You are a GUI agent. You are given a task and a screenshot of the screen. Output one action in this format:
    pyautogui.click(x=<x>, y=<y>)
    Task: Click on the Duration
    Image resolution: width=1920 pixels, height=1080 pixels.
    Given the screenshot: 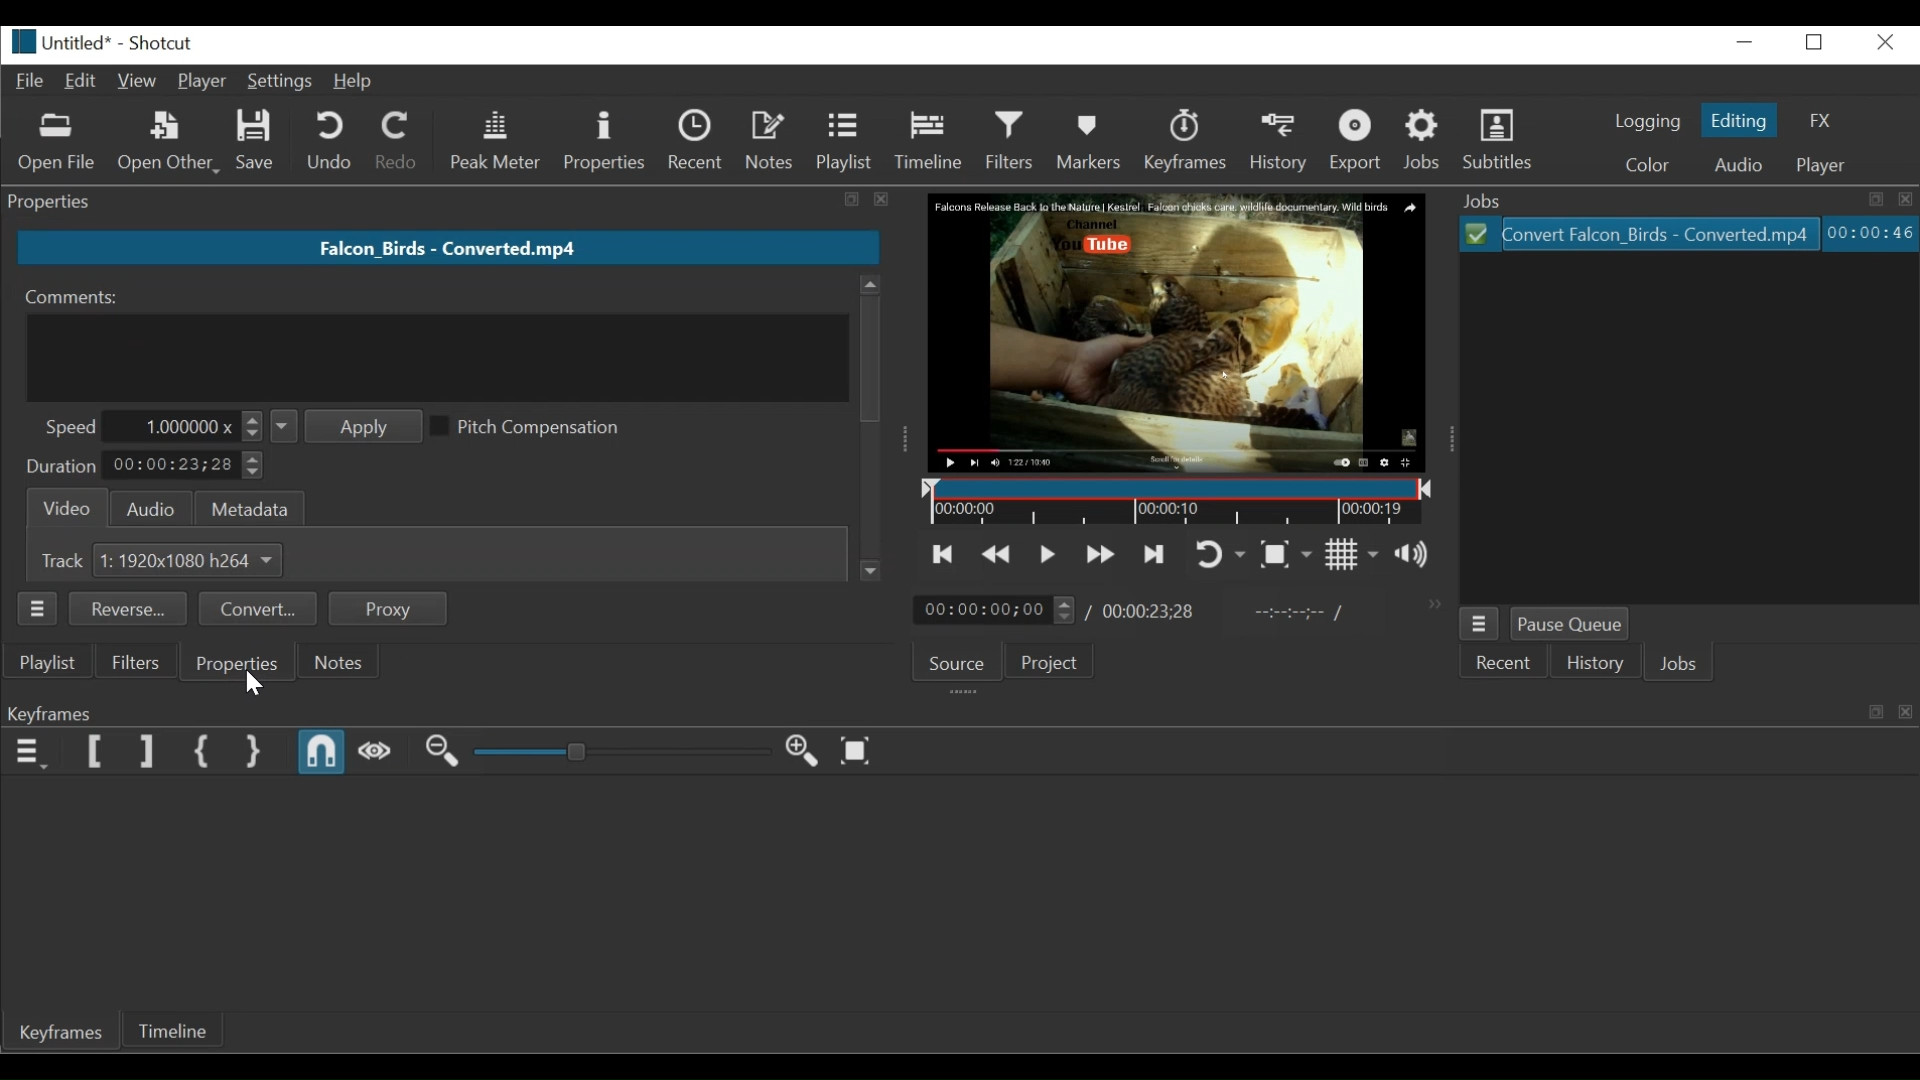 What is the action you would take?
    pyautogui.click(x=58, y=467)
    